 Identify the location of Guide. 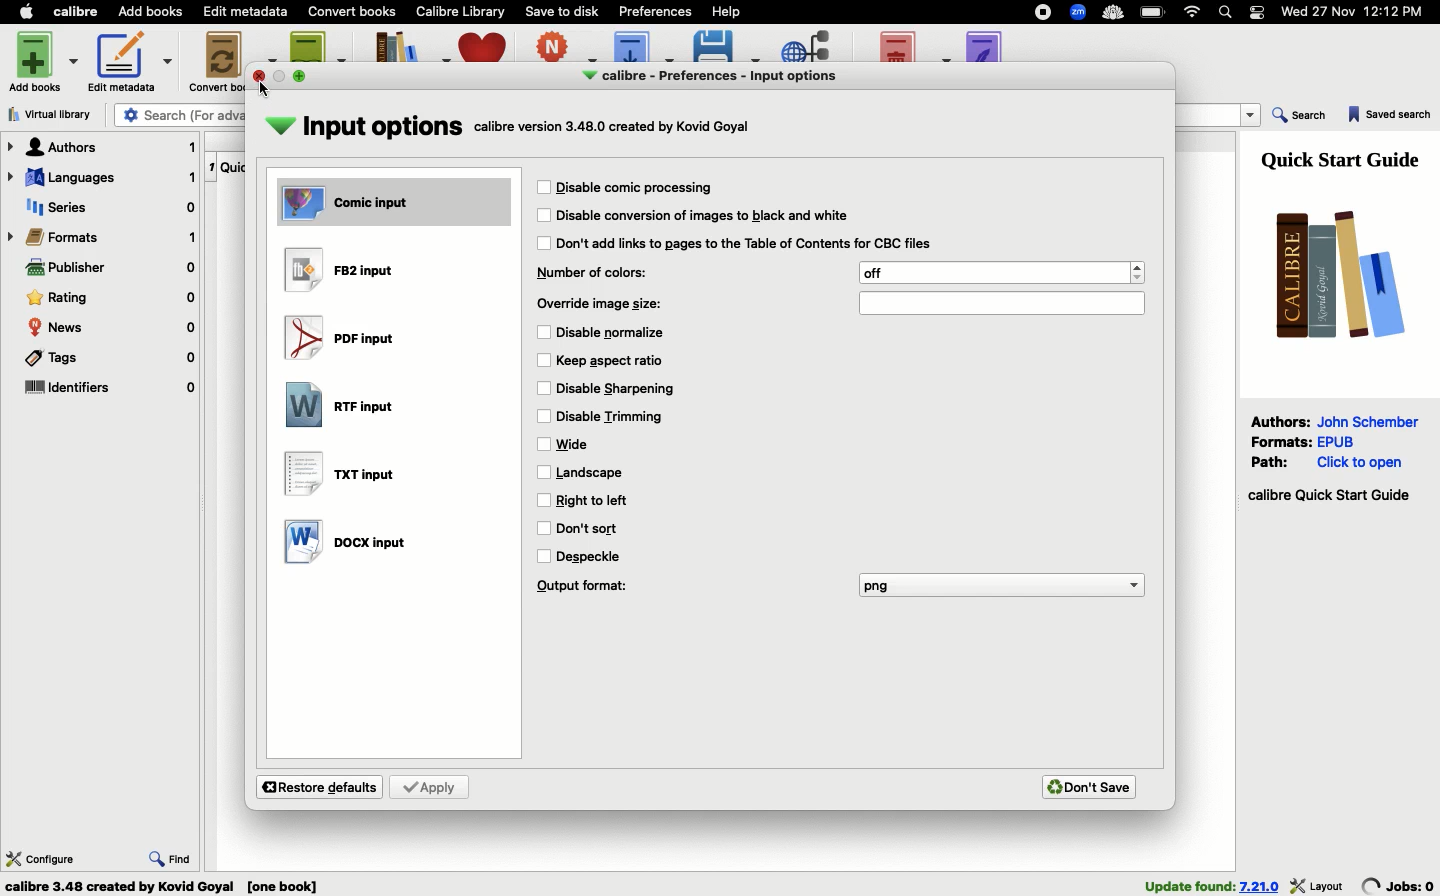
(1345, 158).